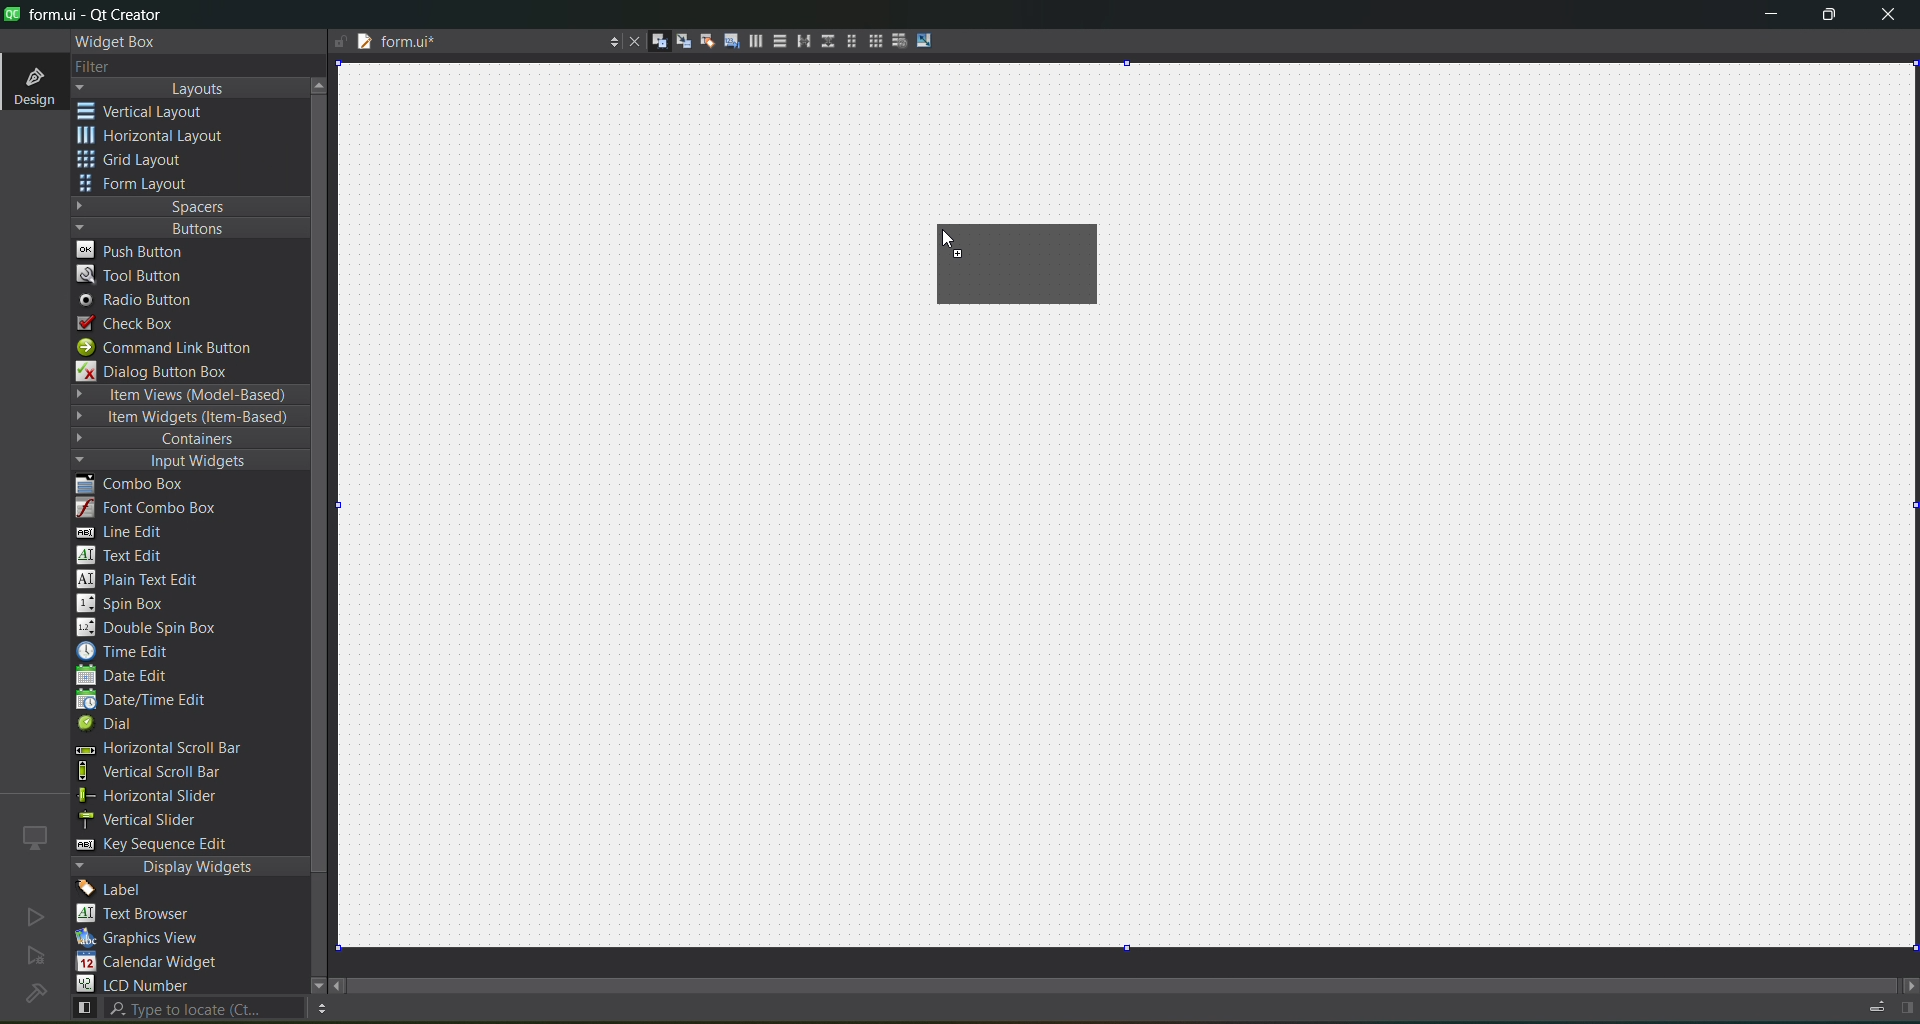  I want to click on scroll bar, so click(1138, 980).